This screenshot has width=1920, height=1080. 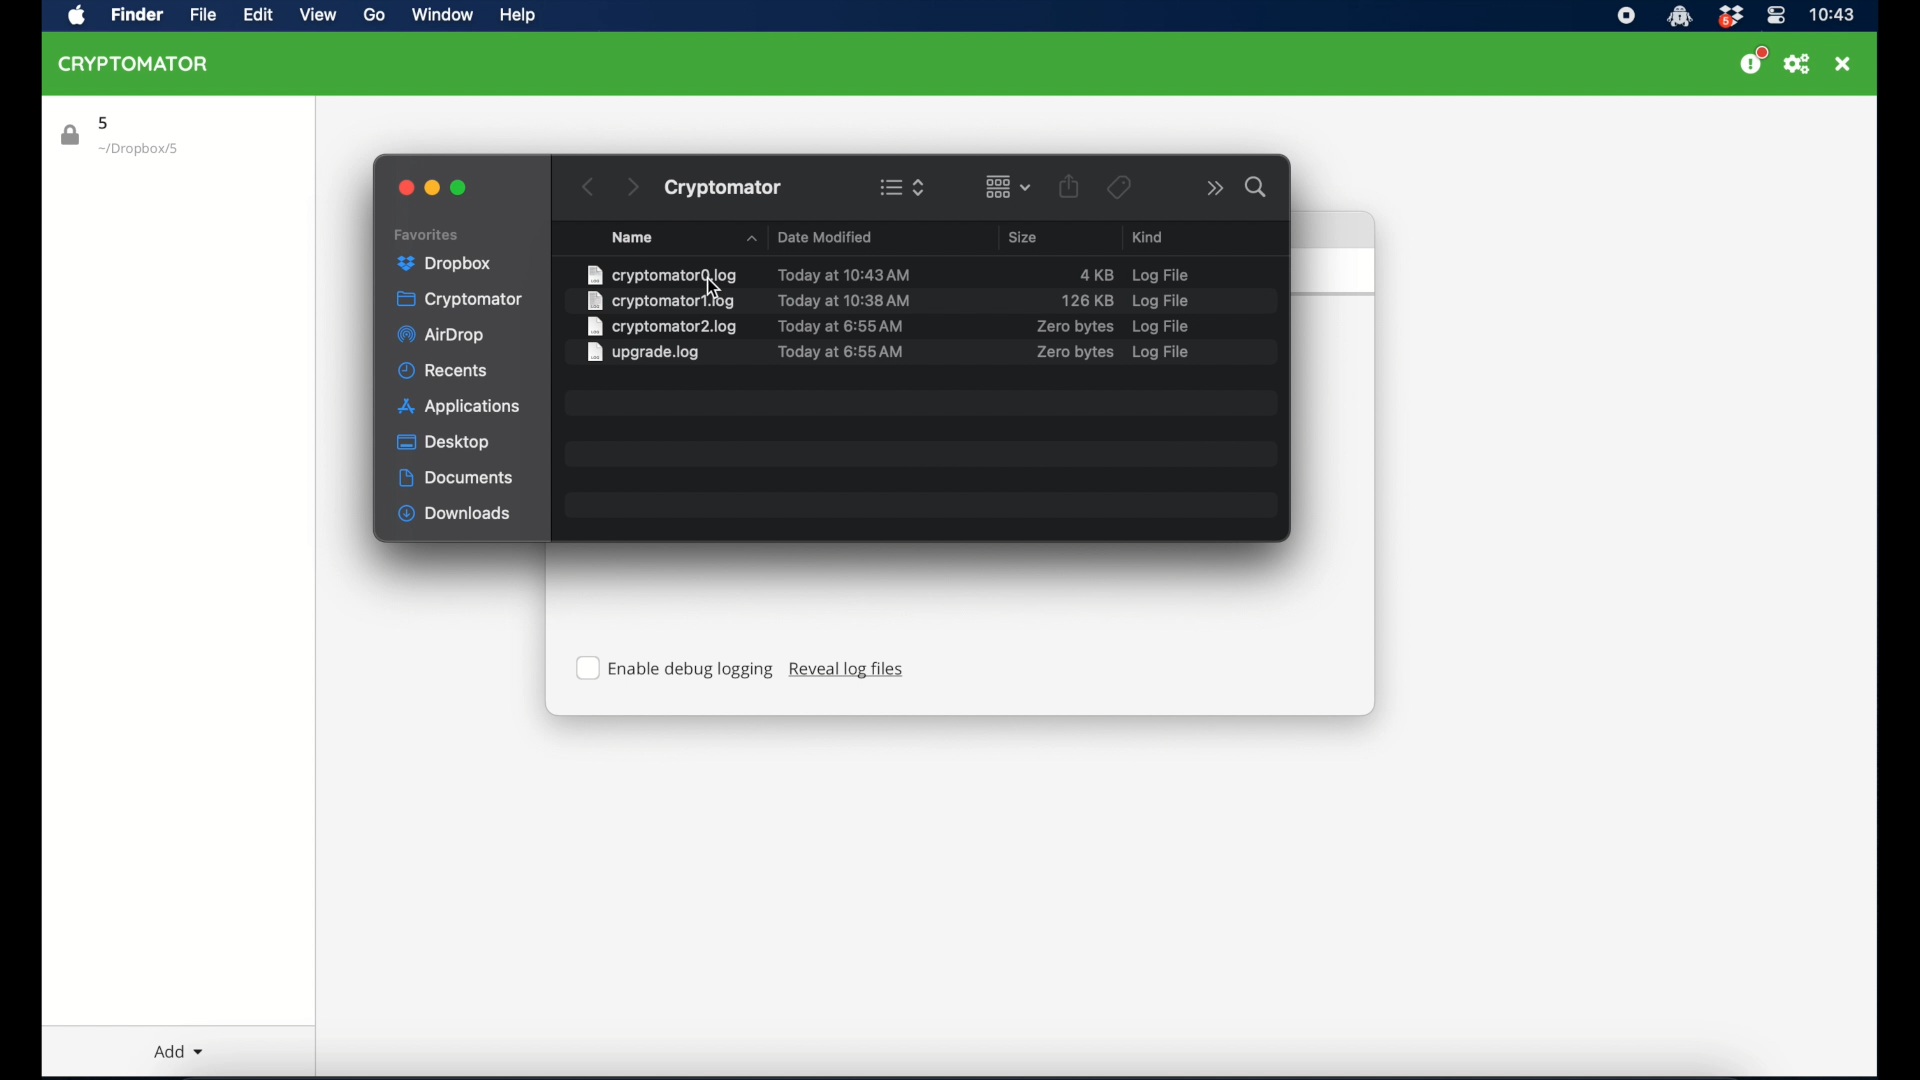 What do you see at coordinates (441, 15) in the screenshot?
I see `window` at bounding box center [441, 15].